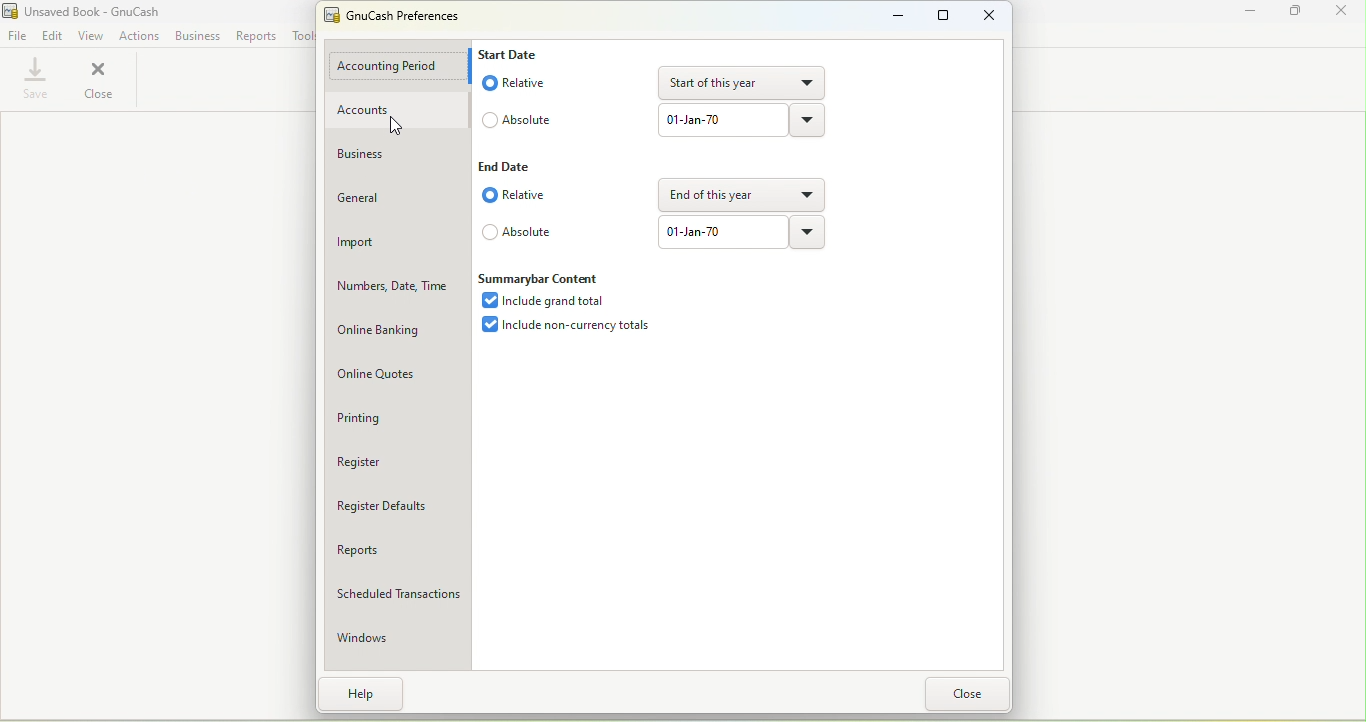 The height and width of the screenshot is (722, 1366). I want to click on Maximize, so click(944, 17).